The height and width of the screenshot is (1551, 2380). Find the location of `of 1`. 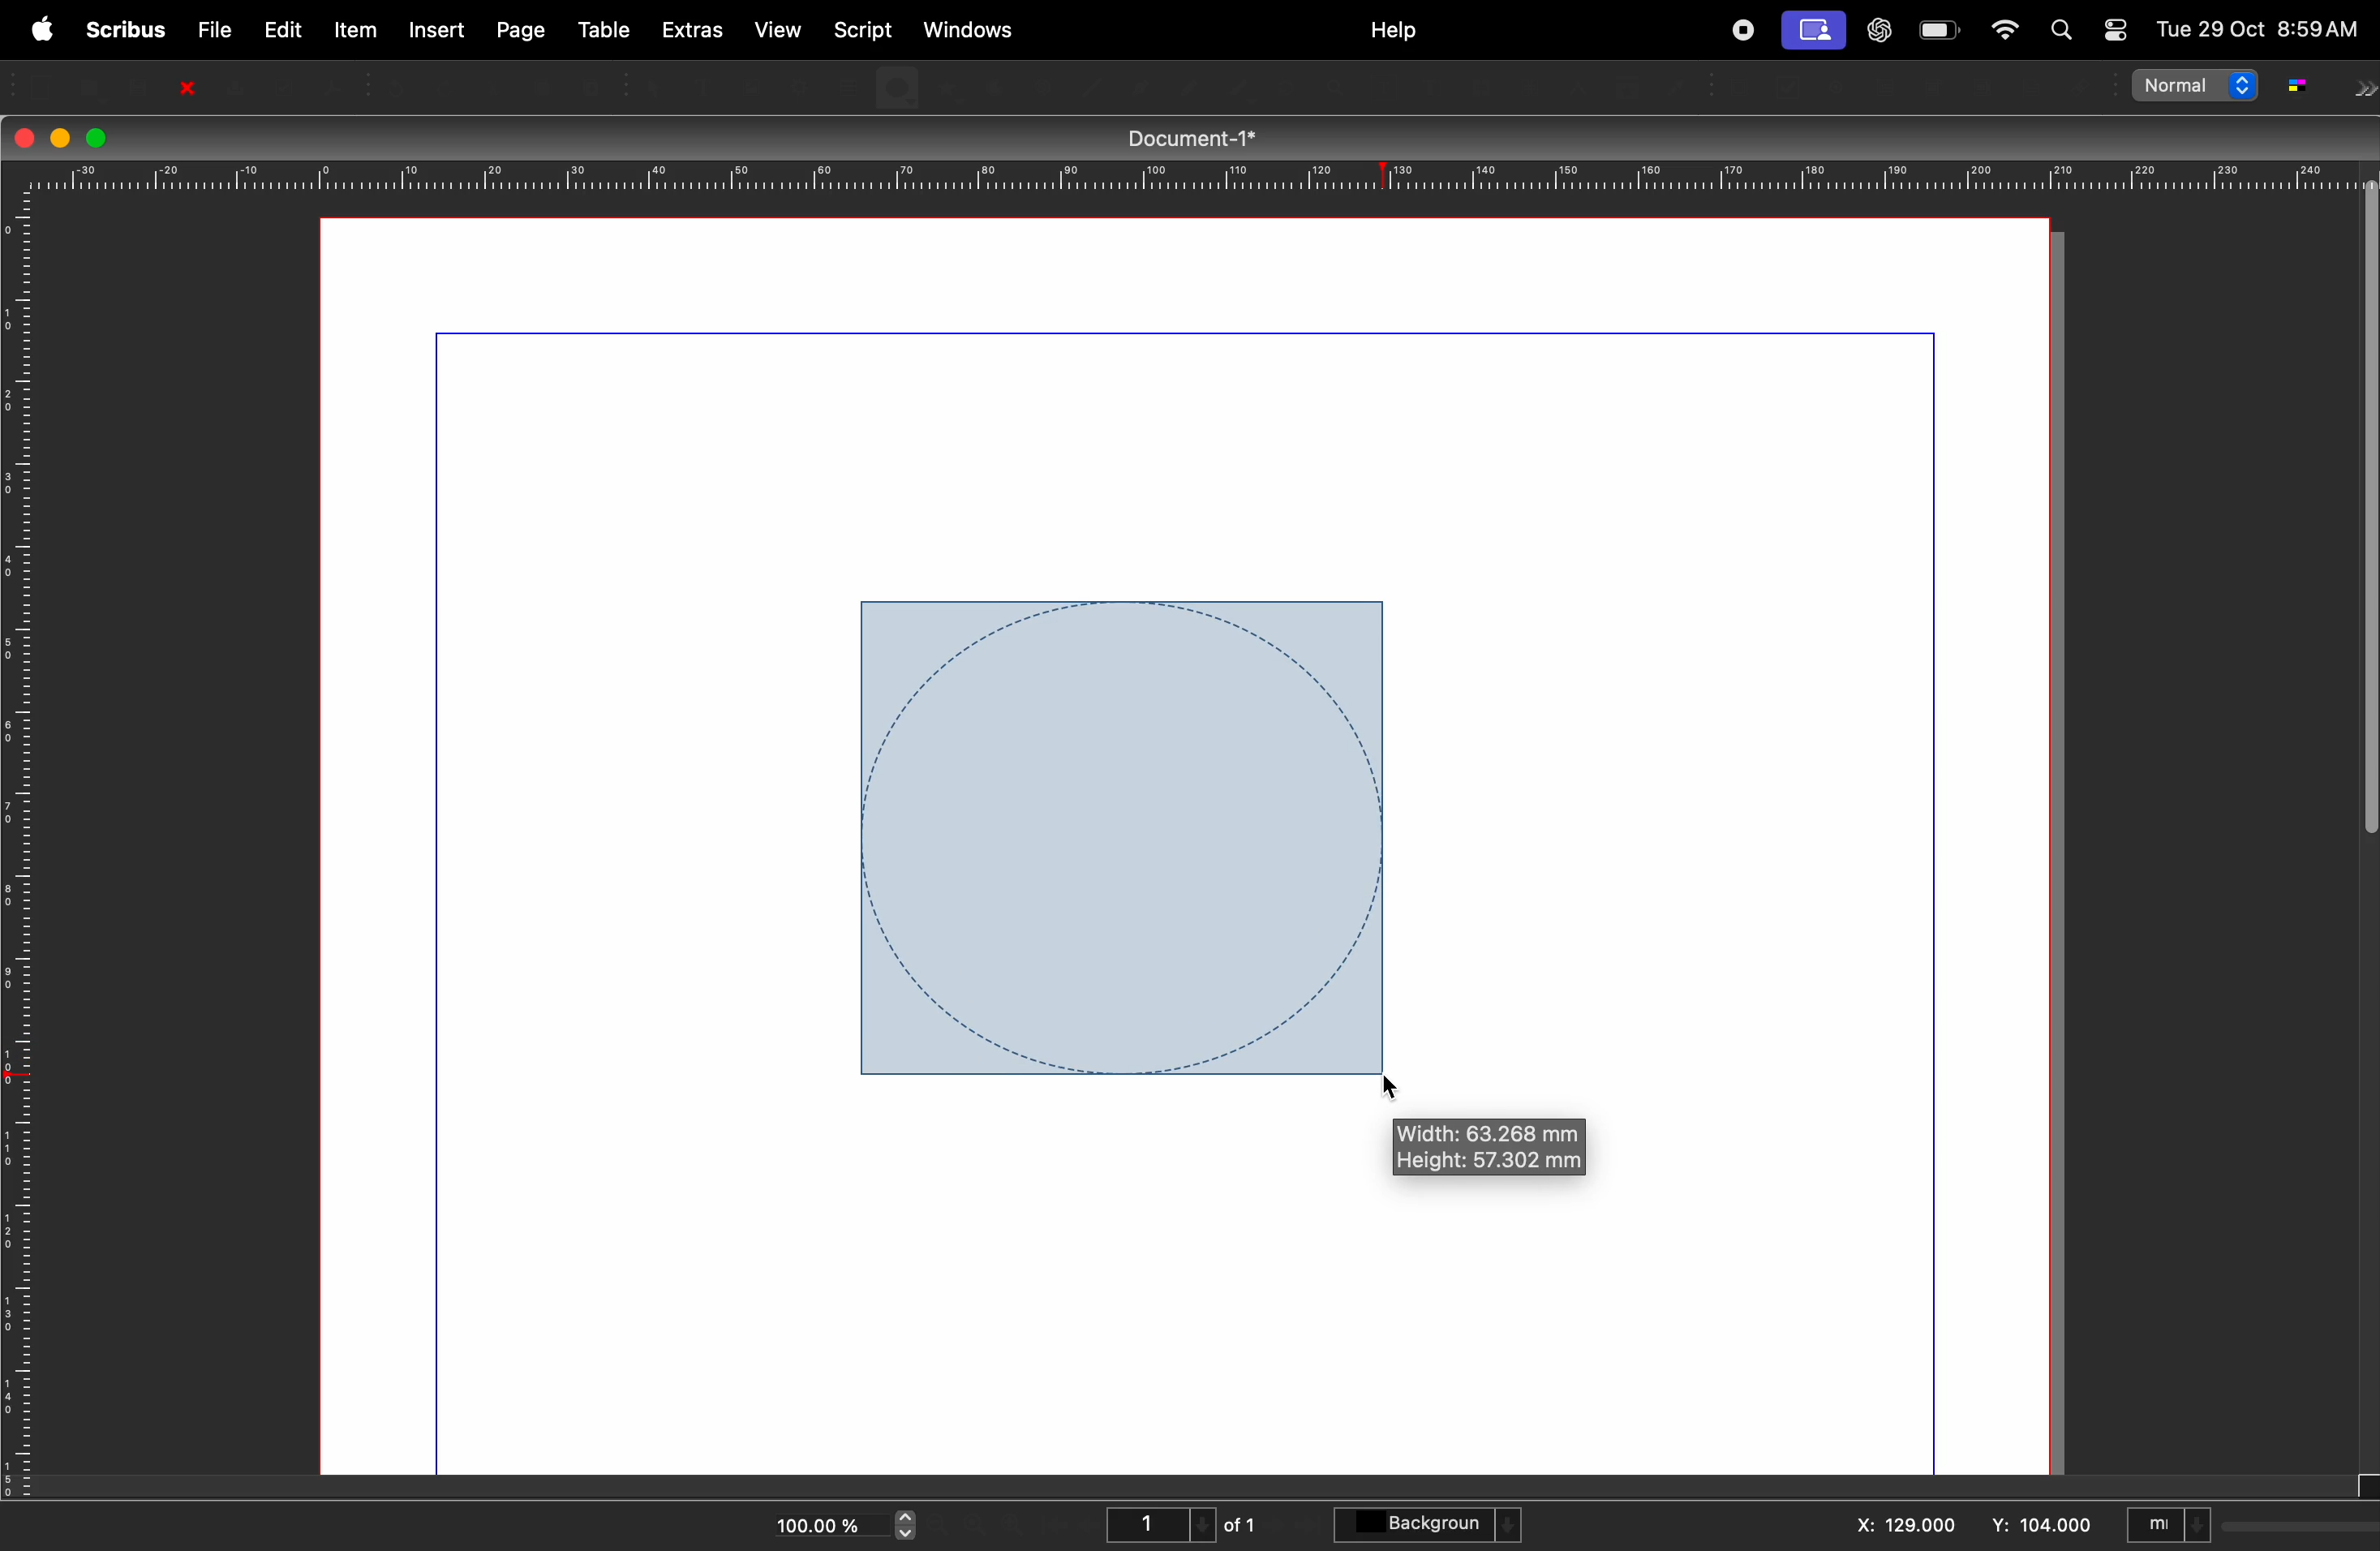

of 1 is located at coordinates (1243, 1523).